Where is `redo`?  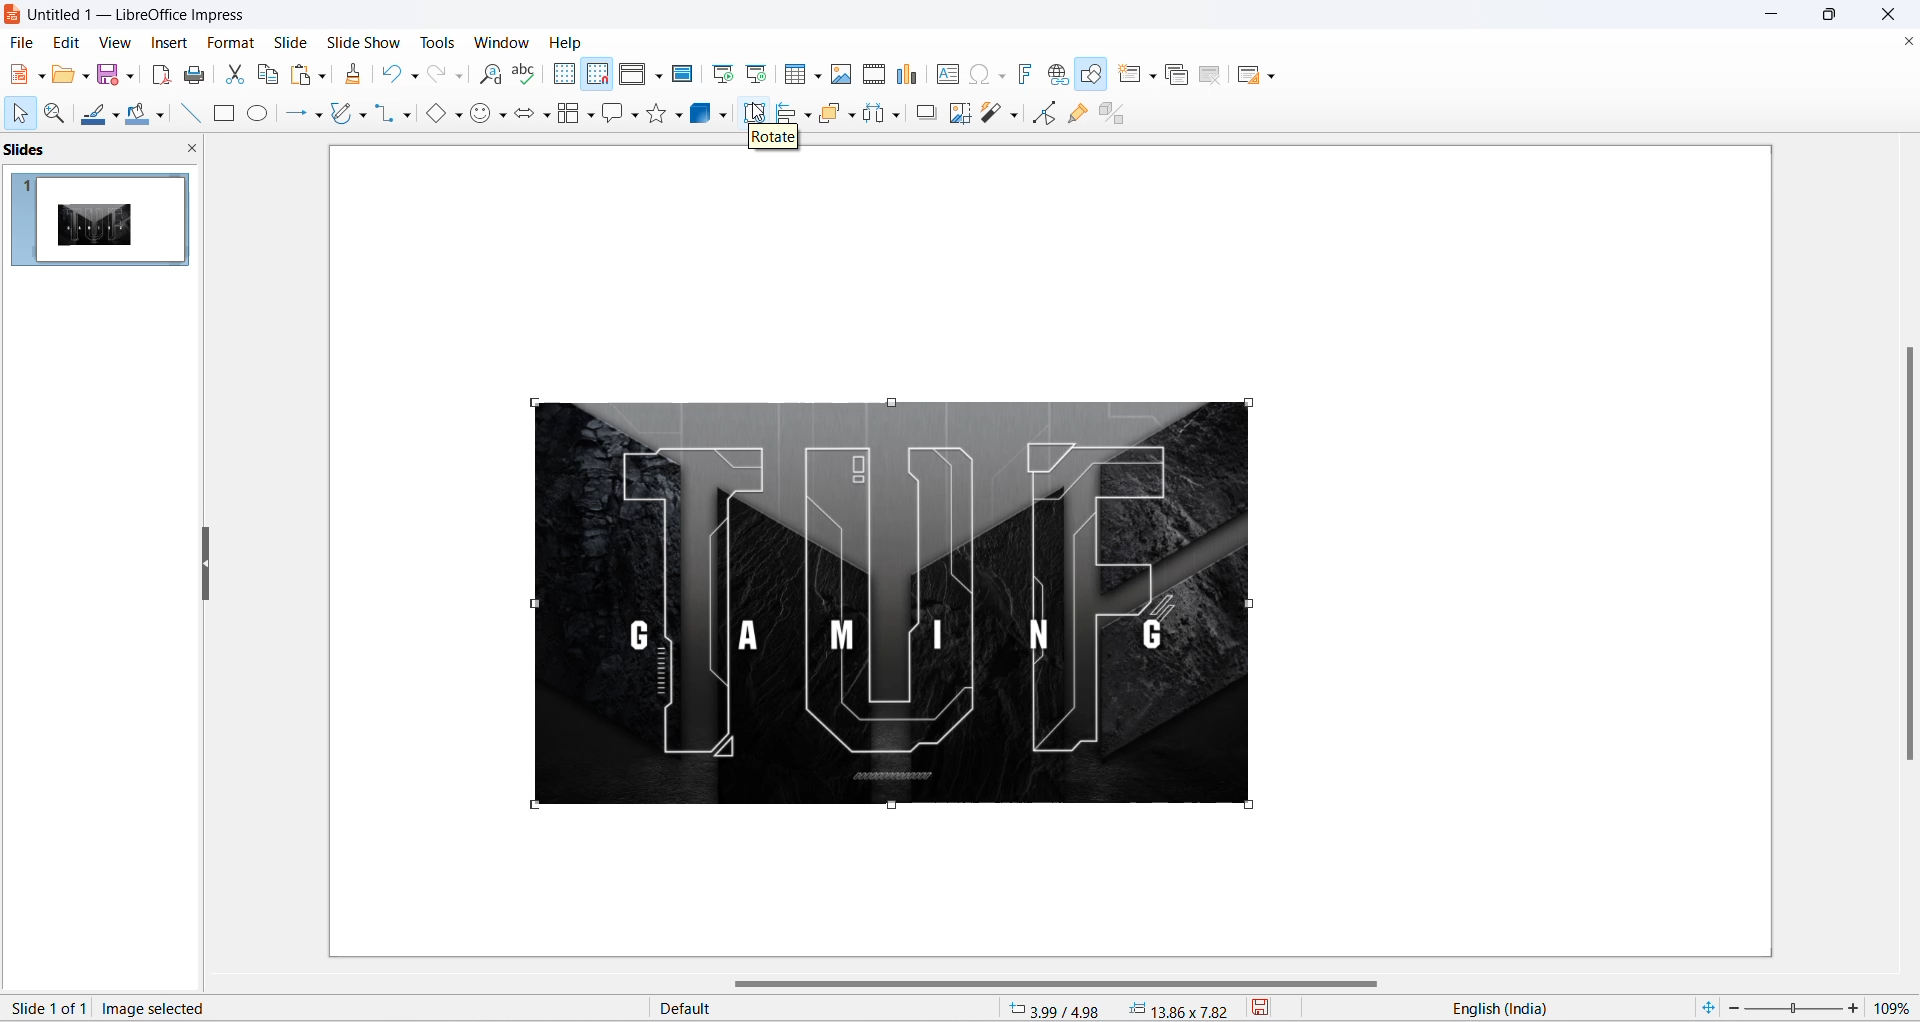 redo is located at coordinates (437, 75).